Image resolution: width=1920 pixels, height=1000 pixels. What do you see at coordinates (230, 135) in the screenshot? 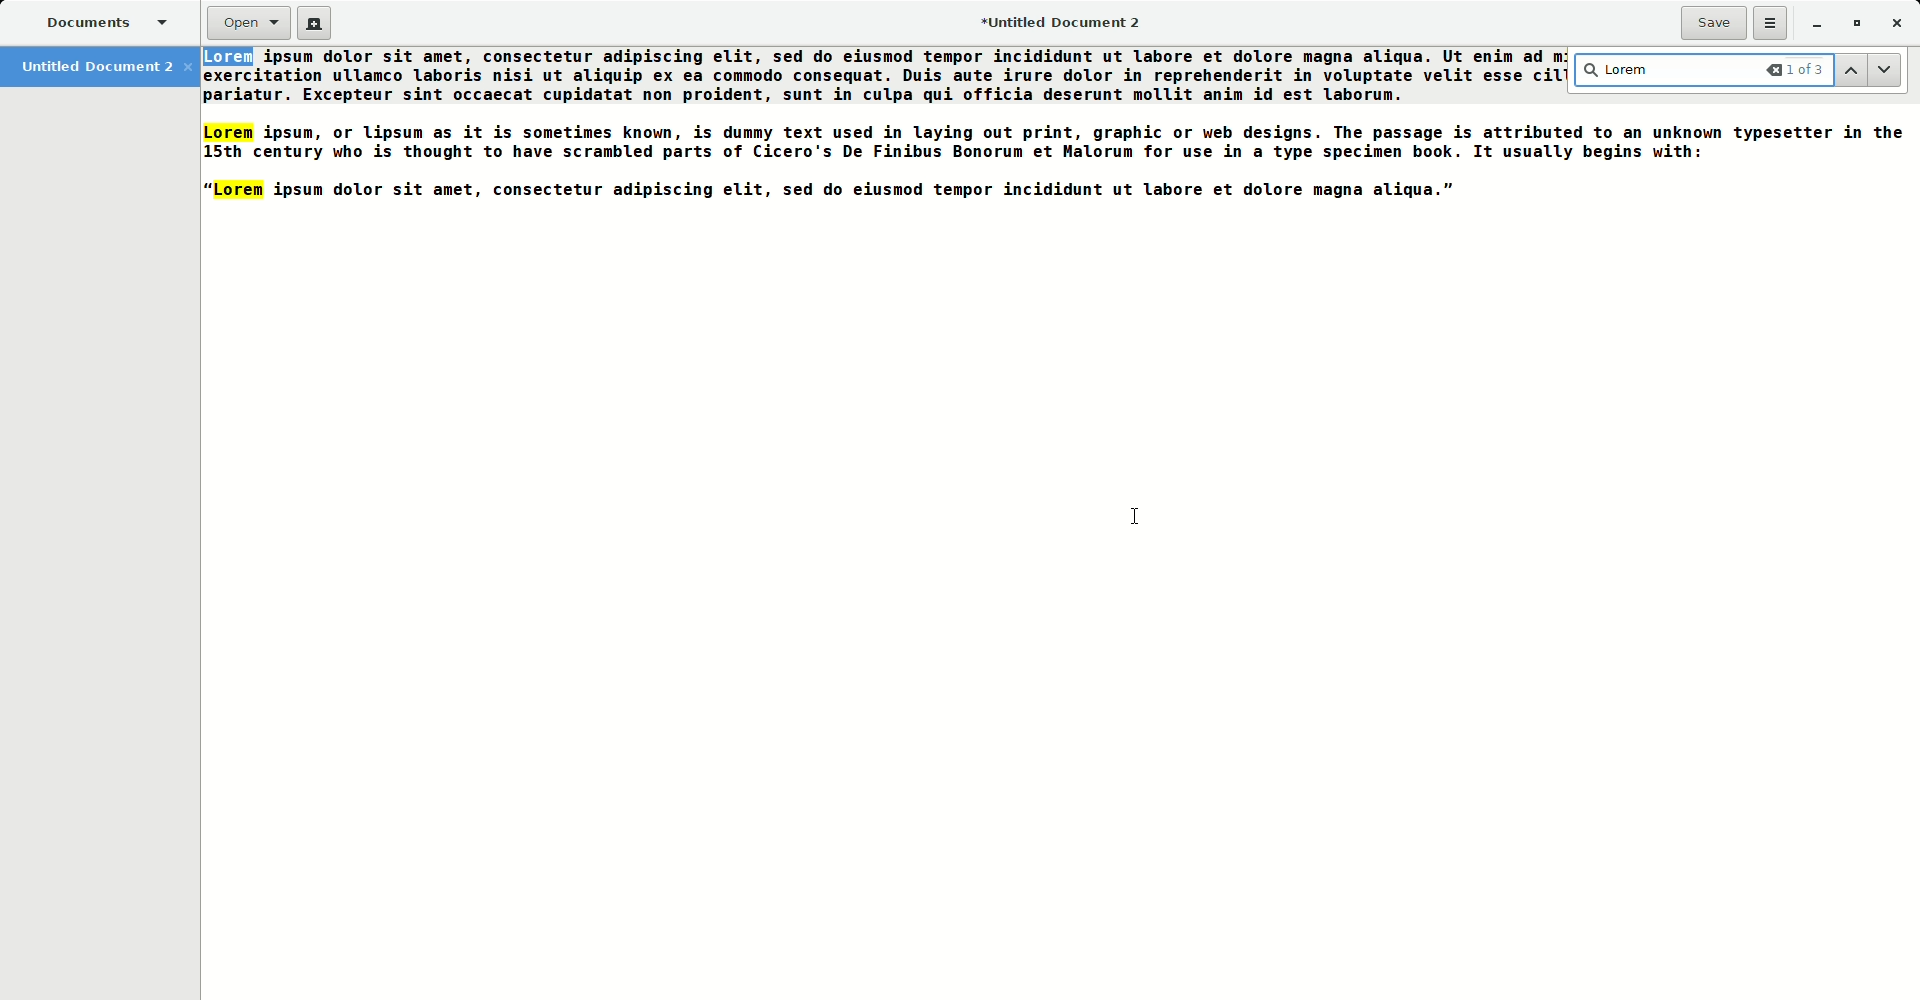
I see `Lorem - Highlighted` at bounding box center [230, 135].